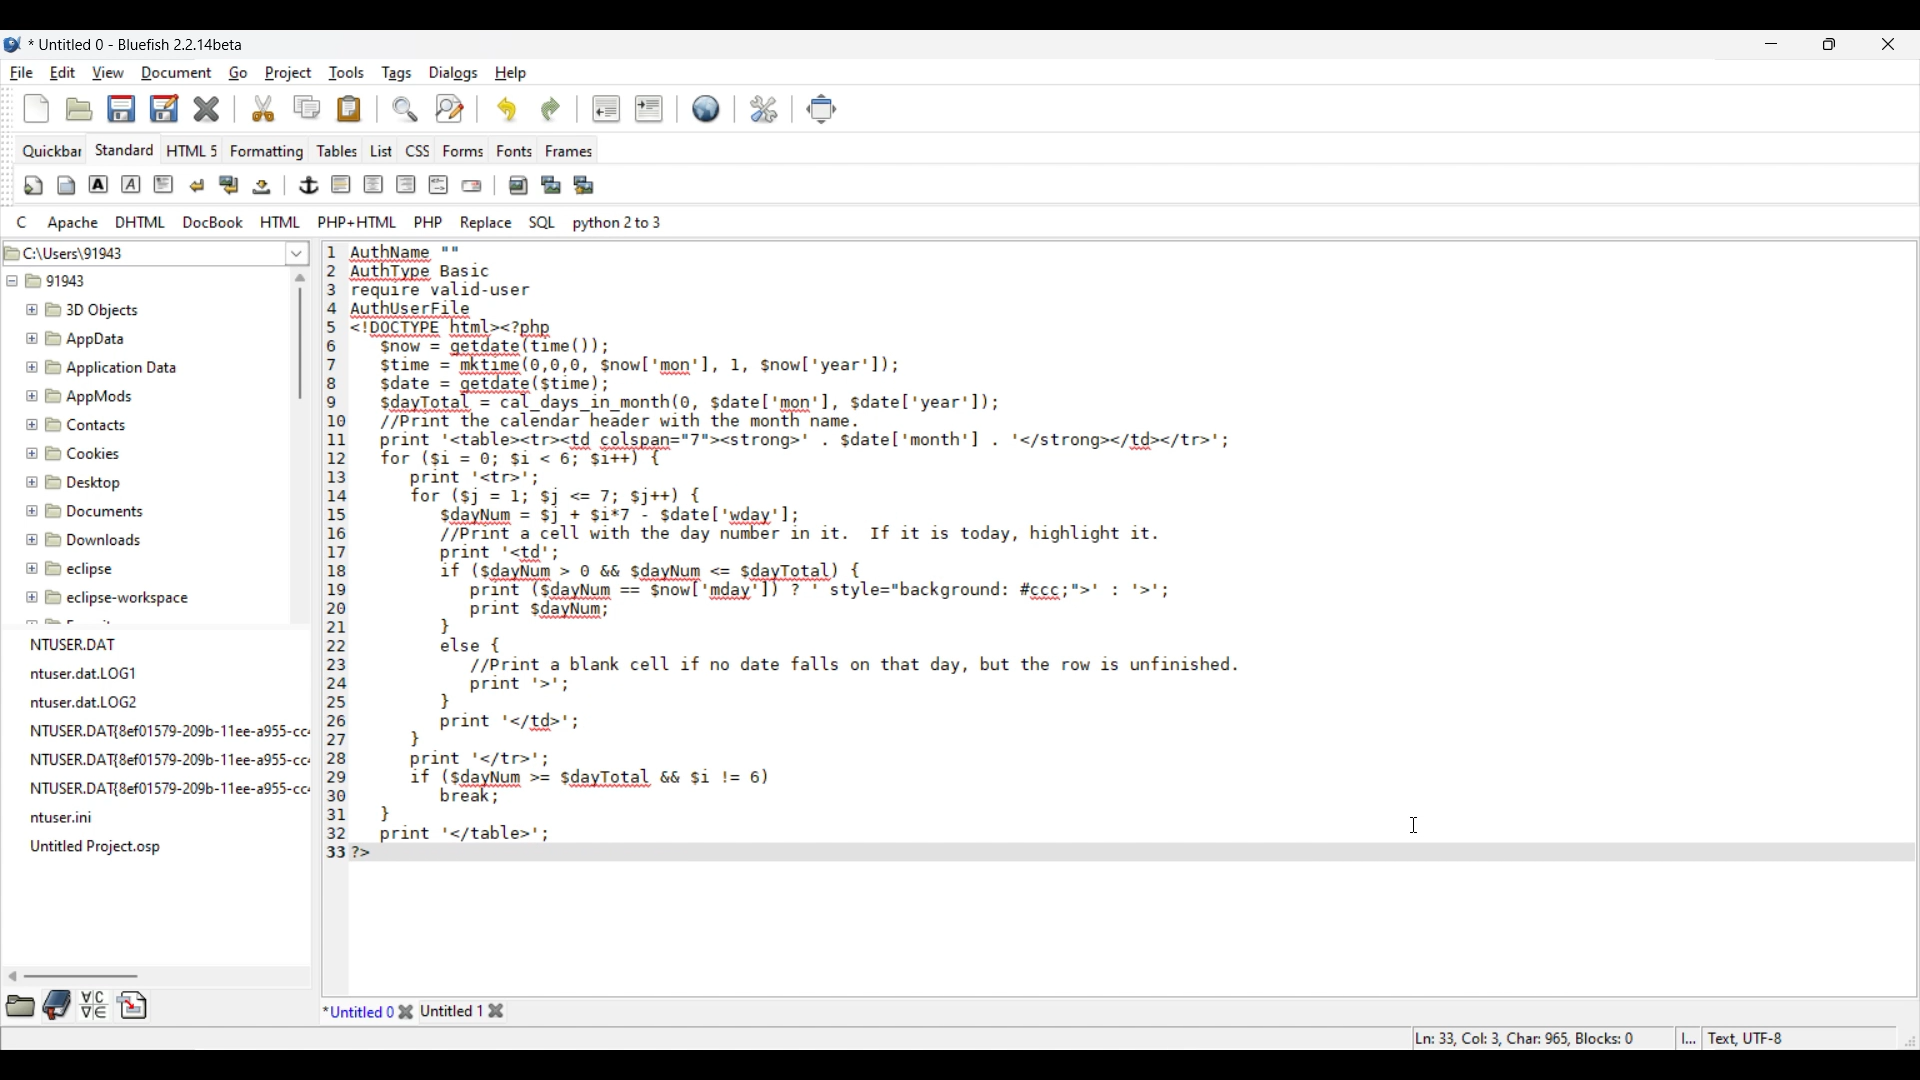 Image resolution: width=1920 pixels, height=1080 pixels. What do you see at coordinates (382, 151) in the screenshot?
I see `List` at bounding box center [382, 151].